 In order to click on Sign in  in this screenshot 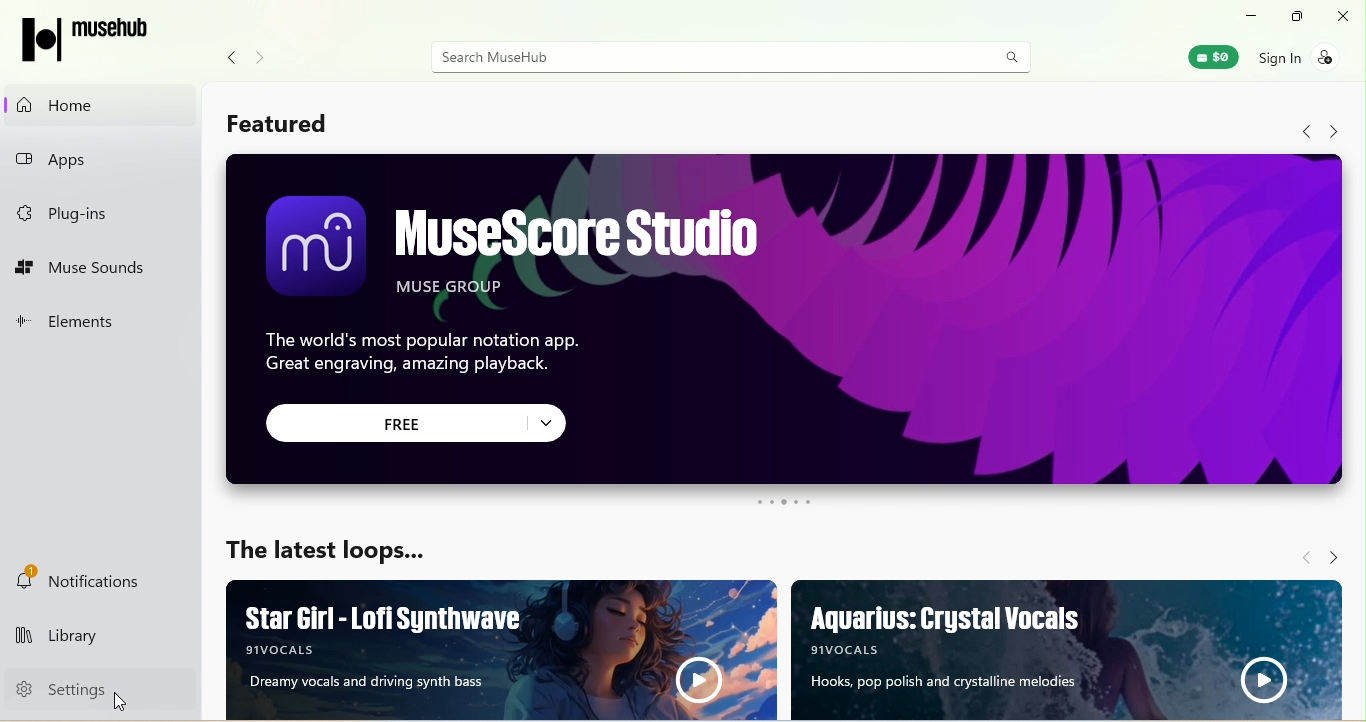, I will do `click(1300, 63)`.